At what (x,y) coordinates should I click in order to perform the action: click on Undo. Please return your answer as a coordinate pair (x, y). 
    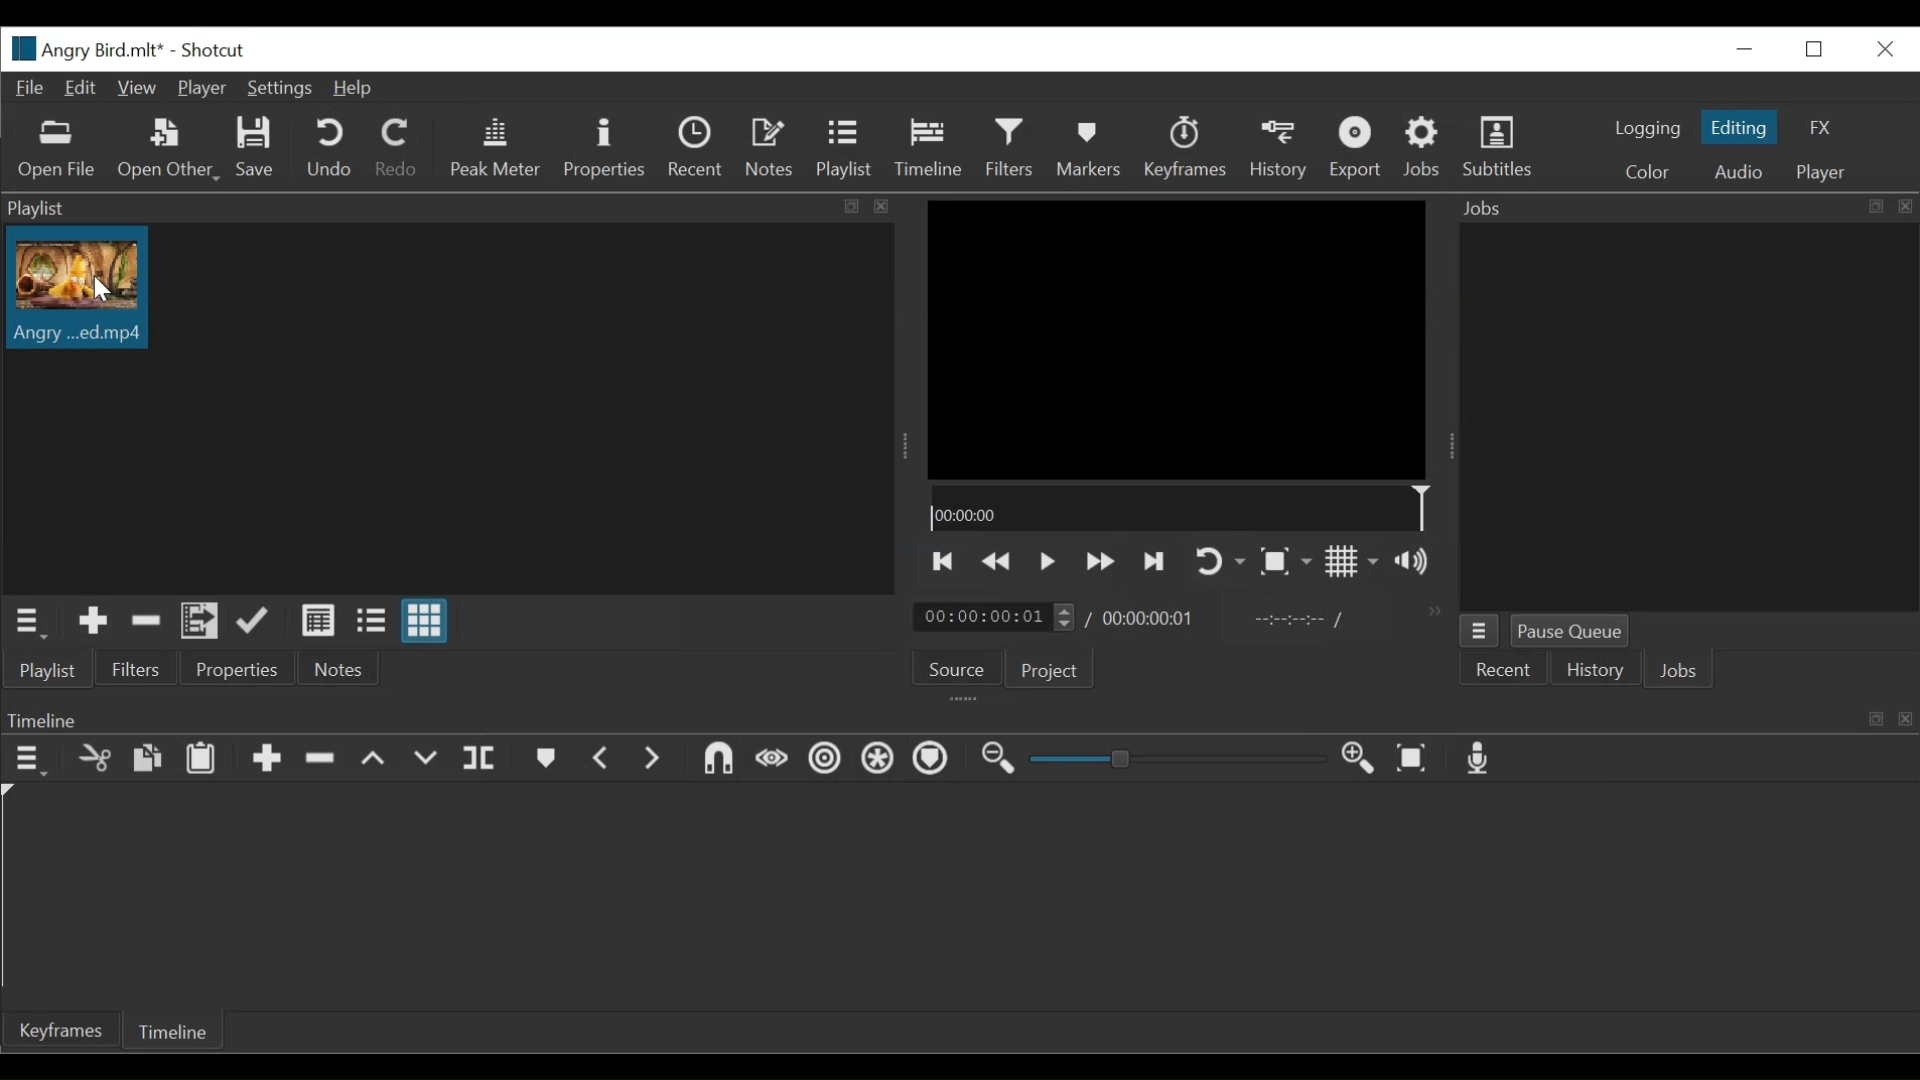
    Looking at the image, I should click on (332, 149).